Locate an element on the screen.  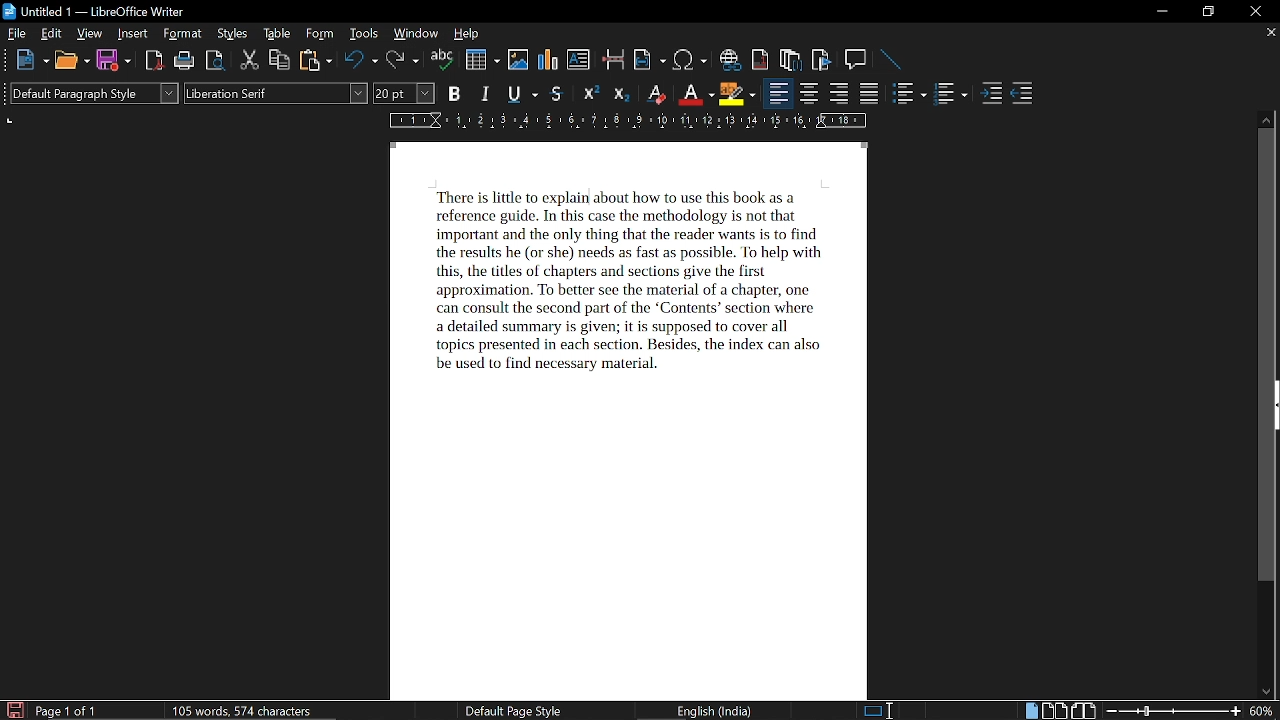
English (India) is located at coordinates (718, 710).